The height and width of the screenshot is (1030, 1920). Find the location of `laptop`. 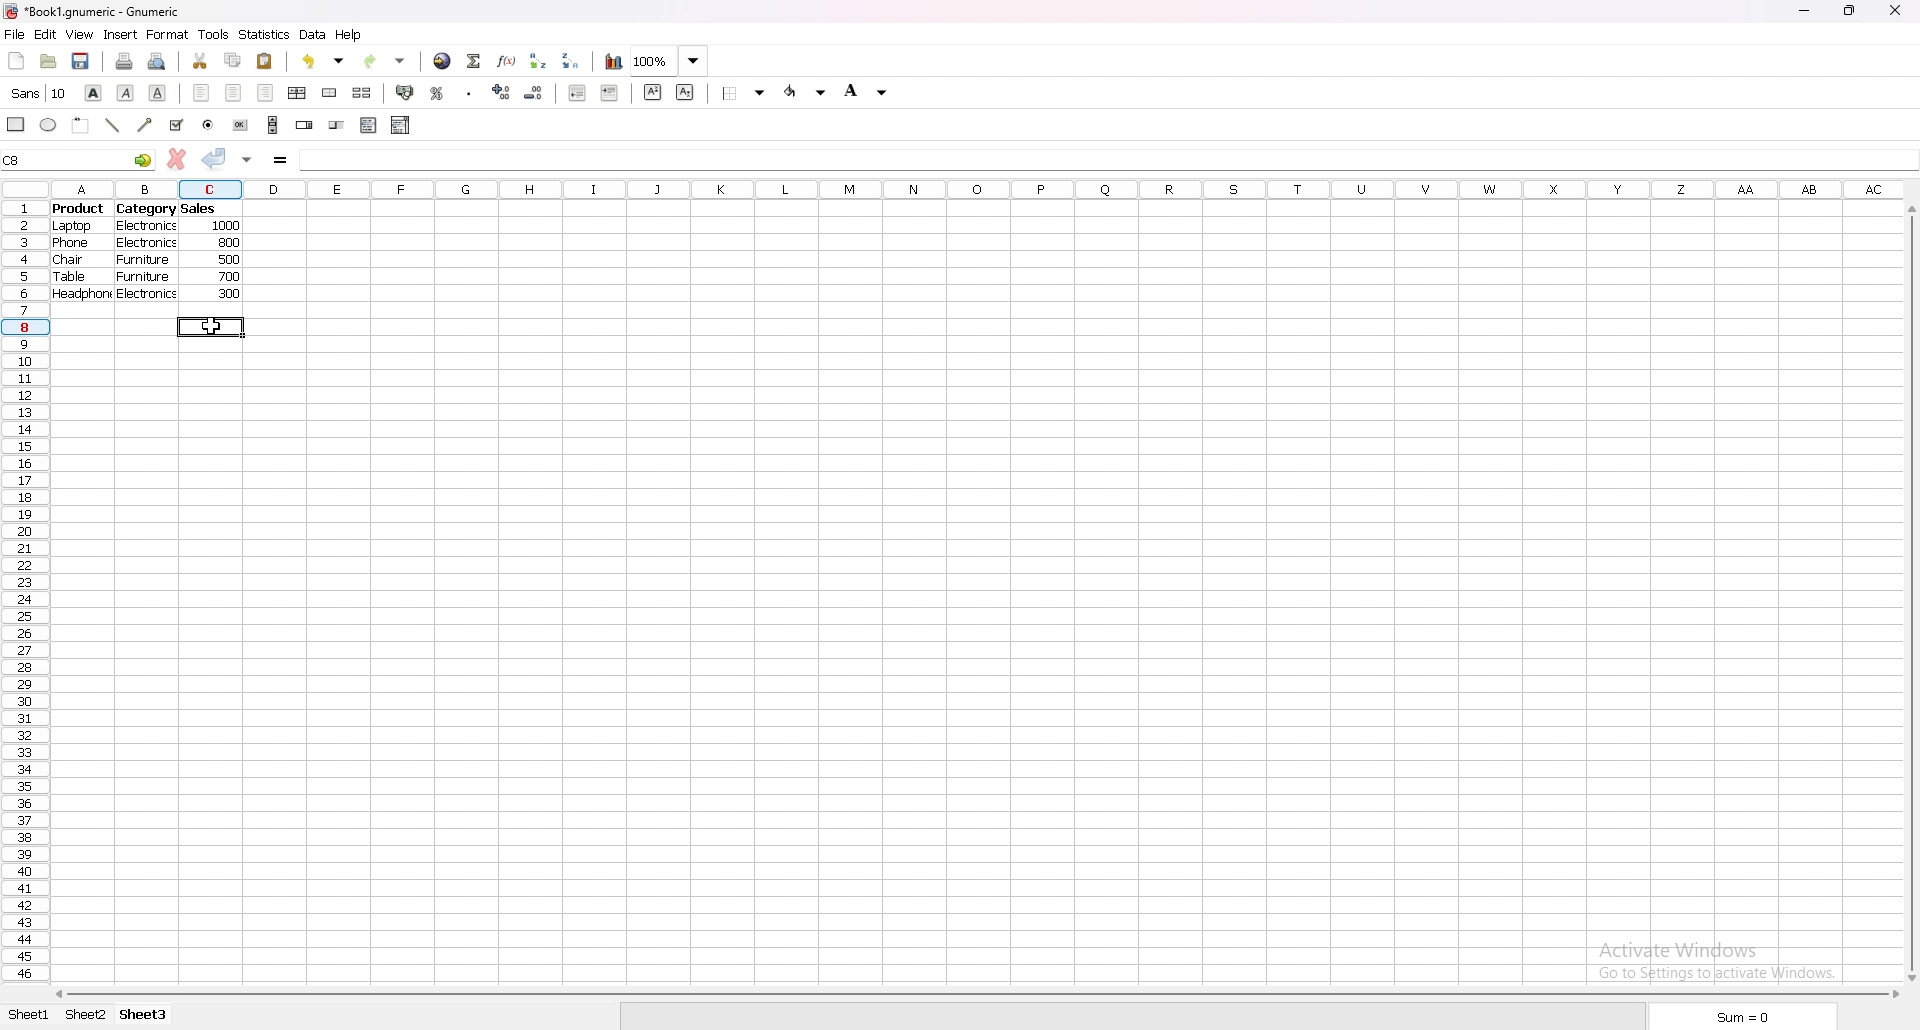

laptop is located at coordinates (76, 226).